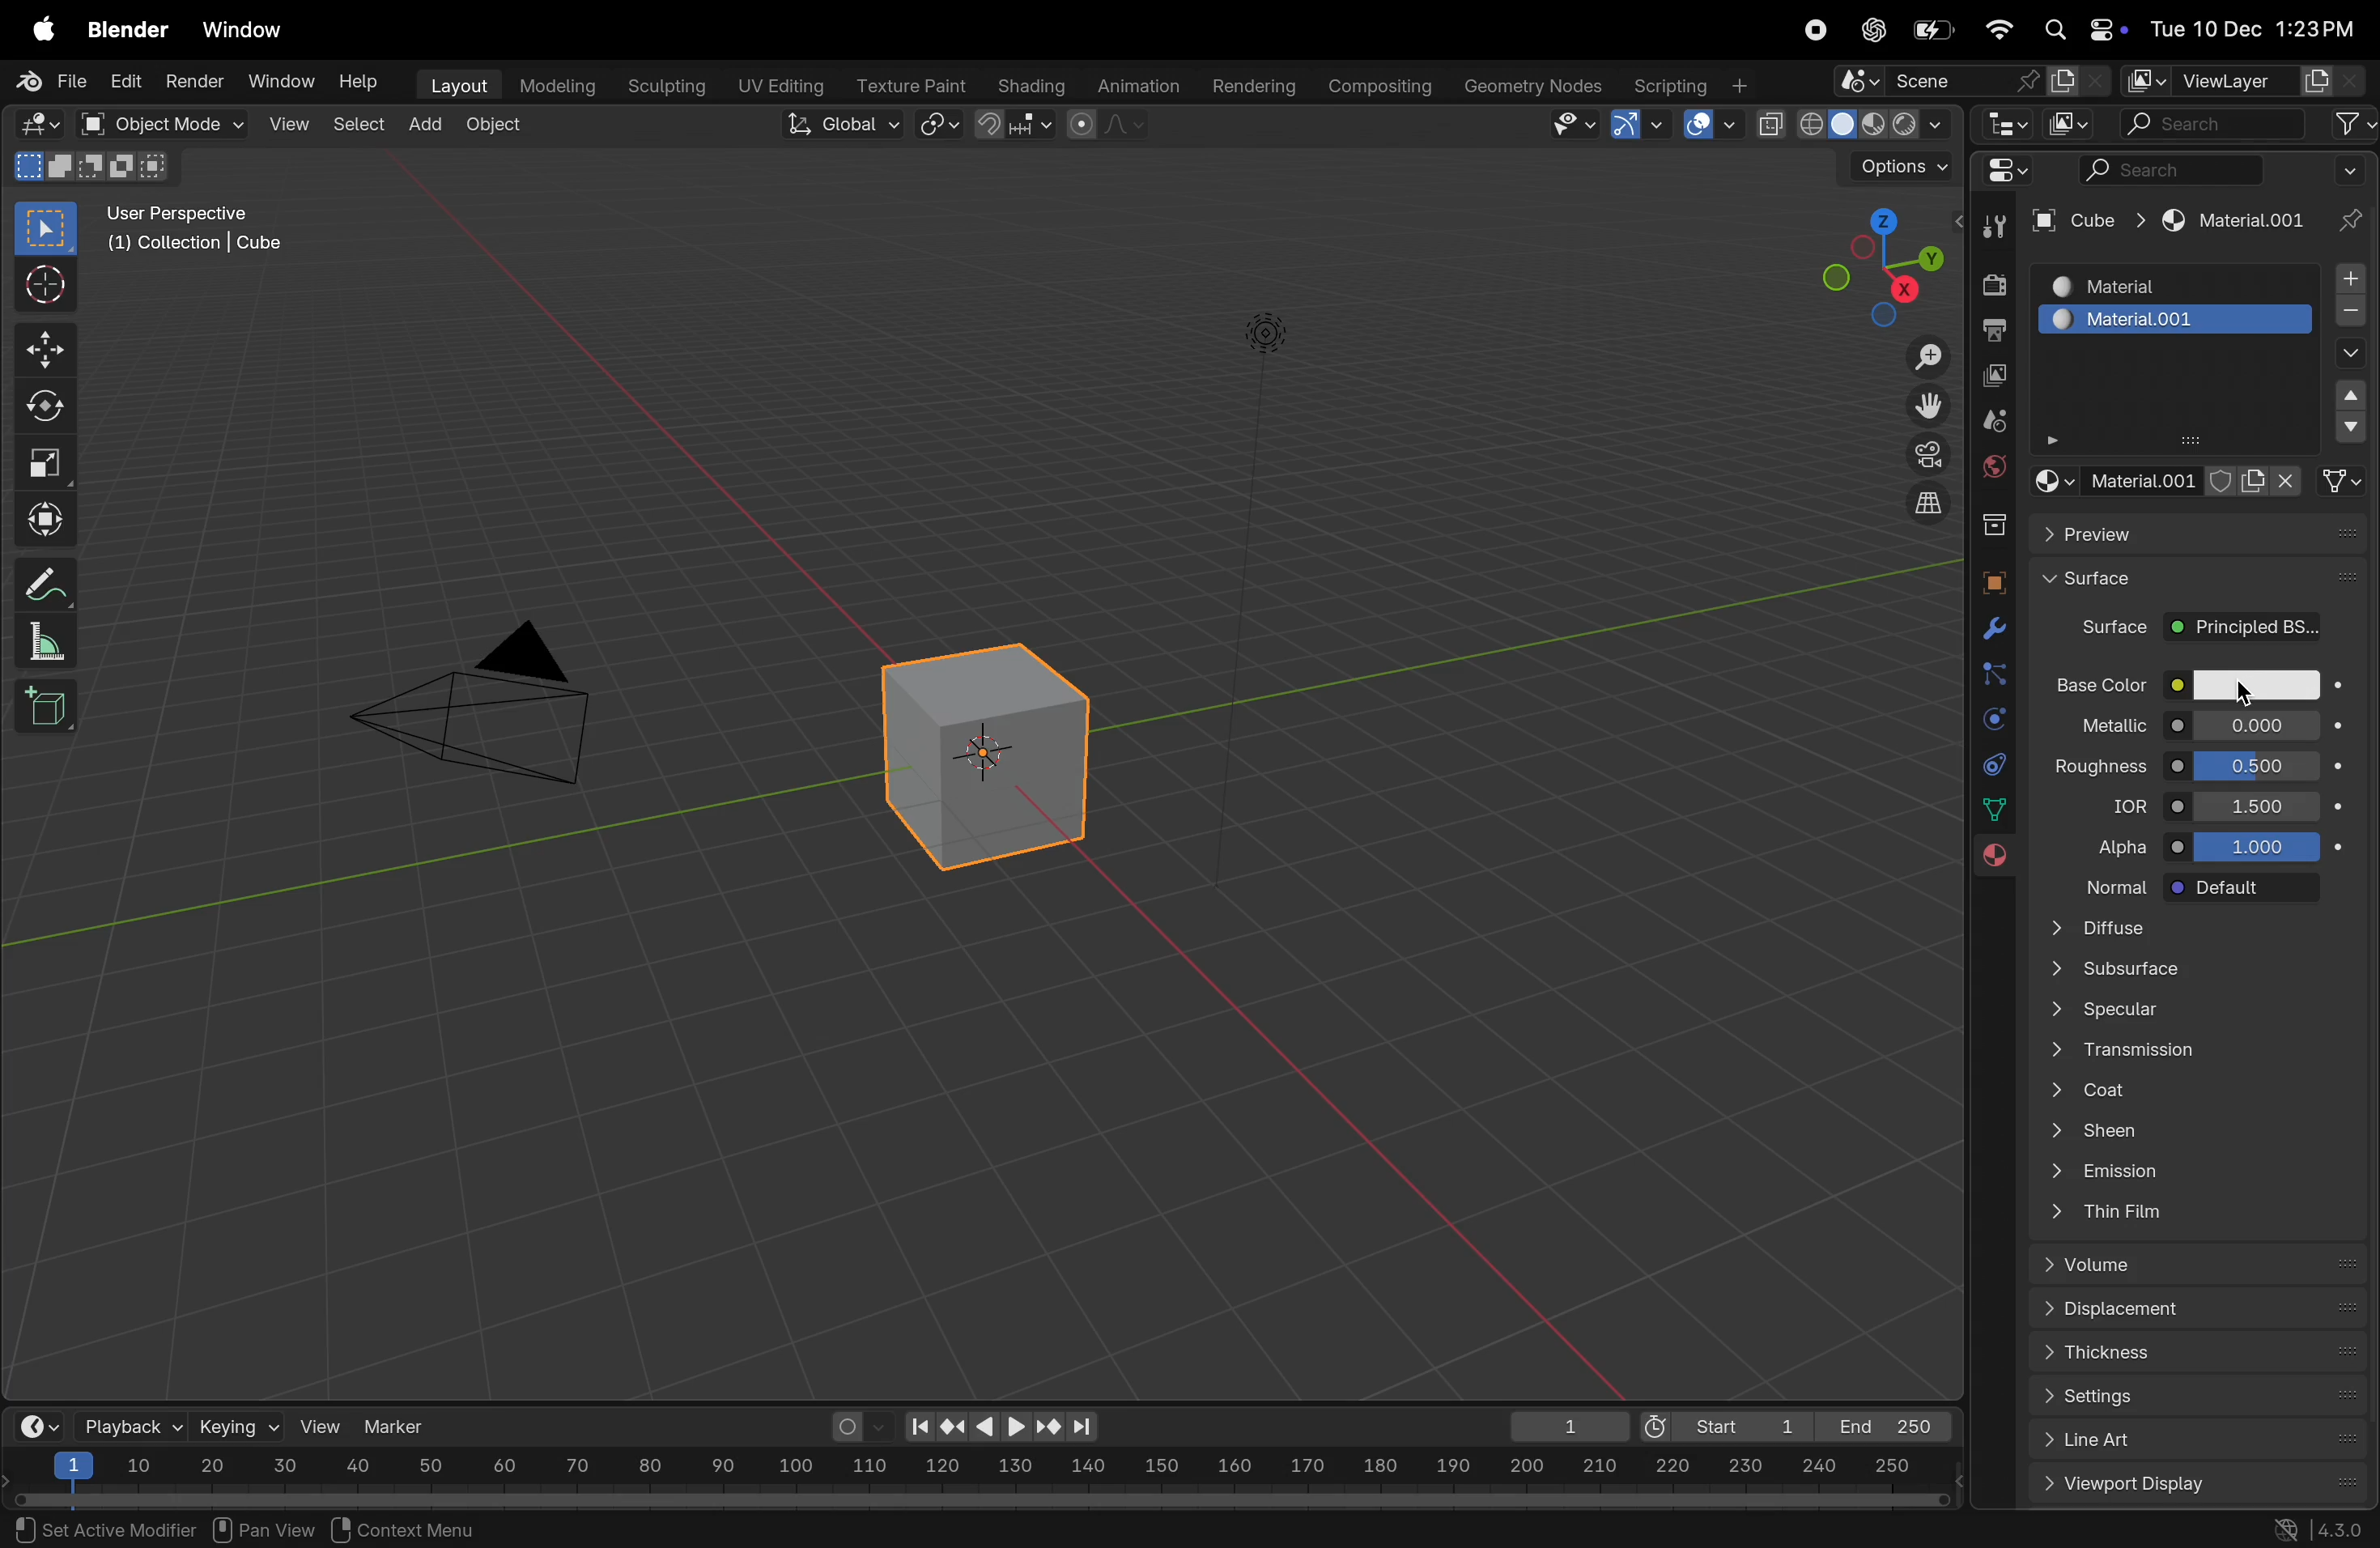 Image resolution: width=2380 pixels, height=1548 pixels. I want to click on render, so click(1991, 284).